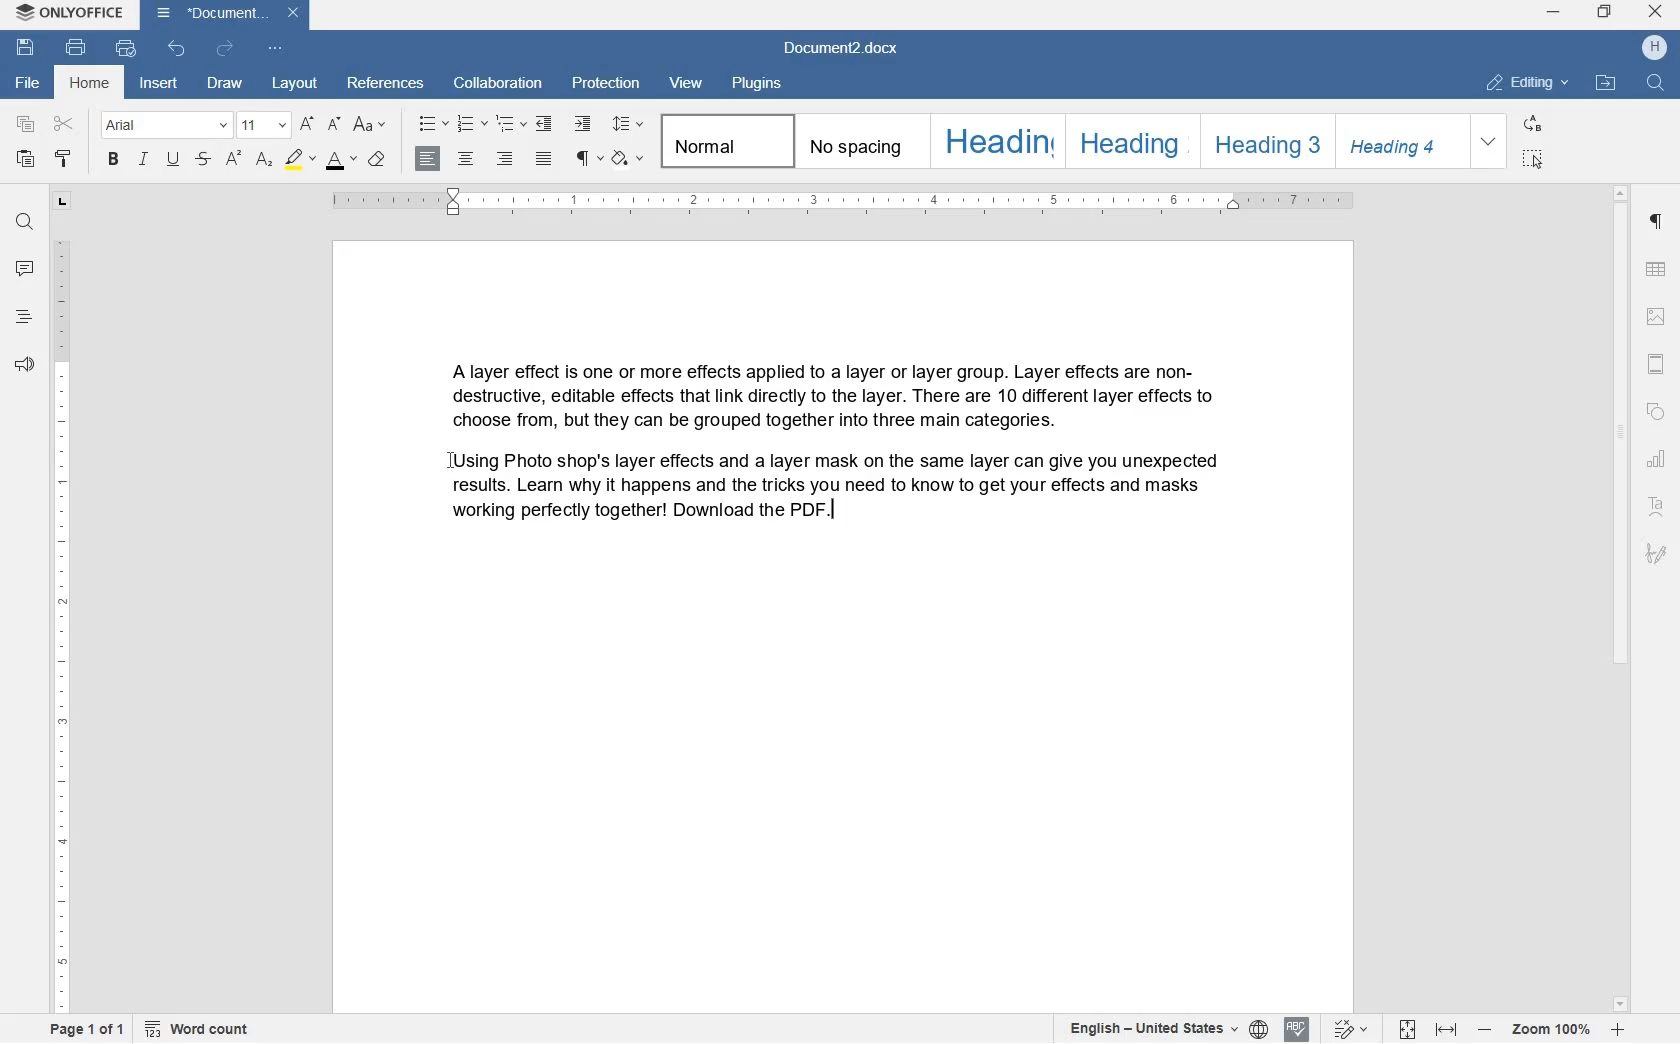 This screenshot has width=1680, height=1044. What do you see at coordinates (543, 160) in the screenshot?
I see `JUSTIFIED` at bounding box center [543, 160].